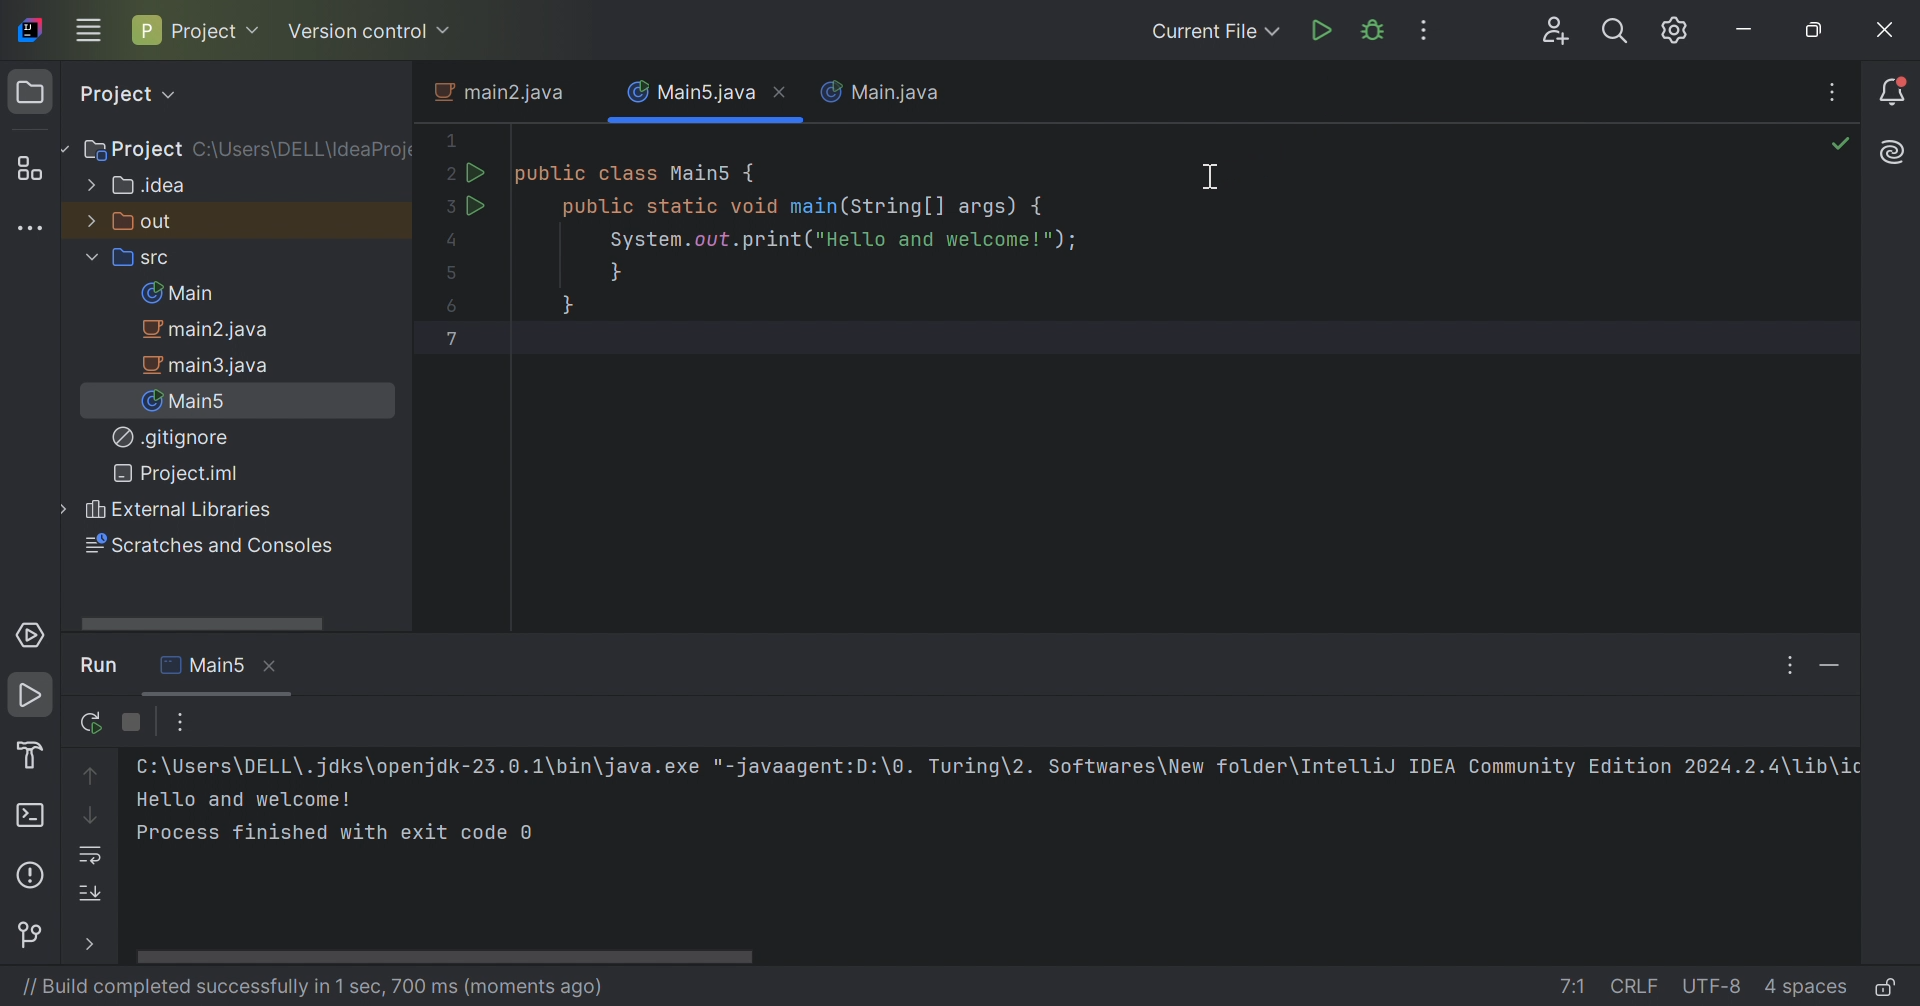 This screenshot has width=1920, height=1006. What do you see at coordinates (1637, 985) in the screenshot?
I see `CRLF` at bounding box center [1637, 985].